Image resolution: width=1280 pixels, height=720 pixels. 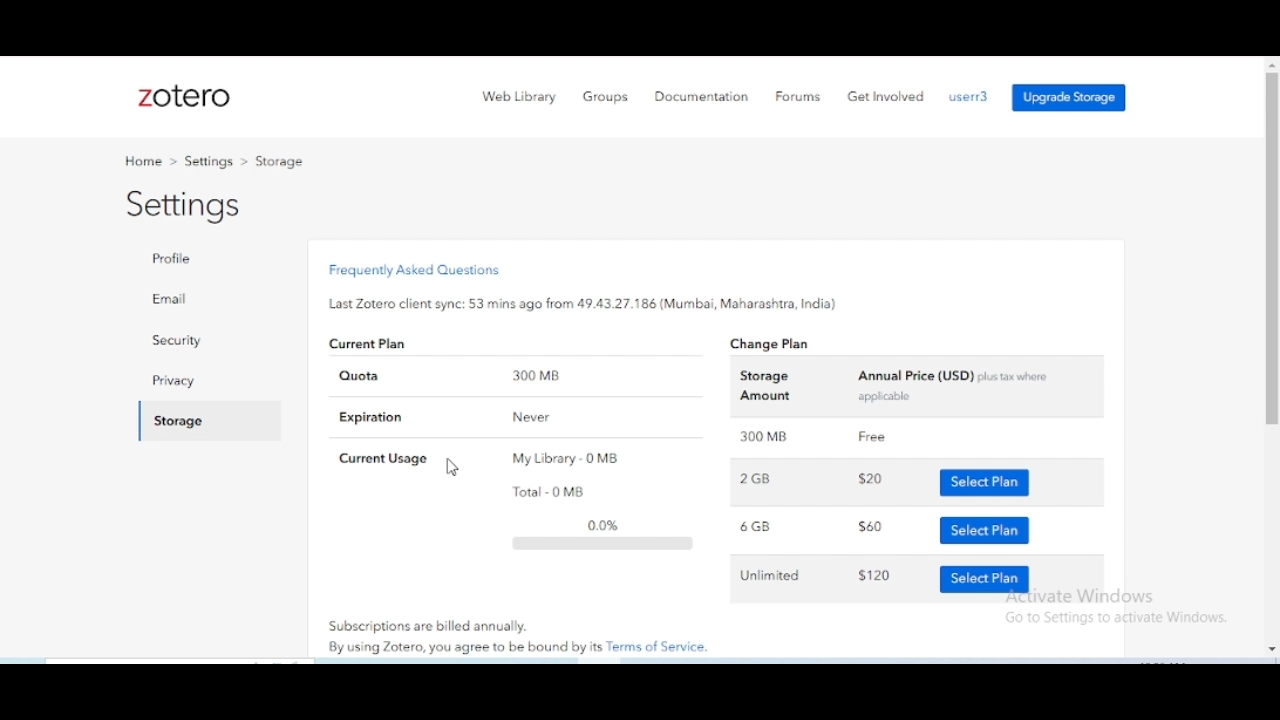 What do you see at coordinates (173, 381) in the screenshot?
I see `privacy` at bounding box center [173, 381].